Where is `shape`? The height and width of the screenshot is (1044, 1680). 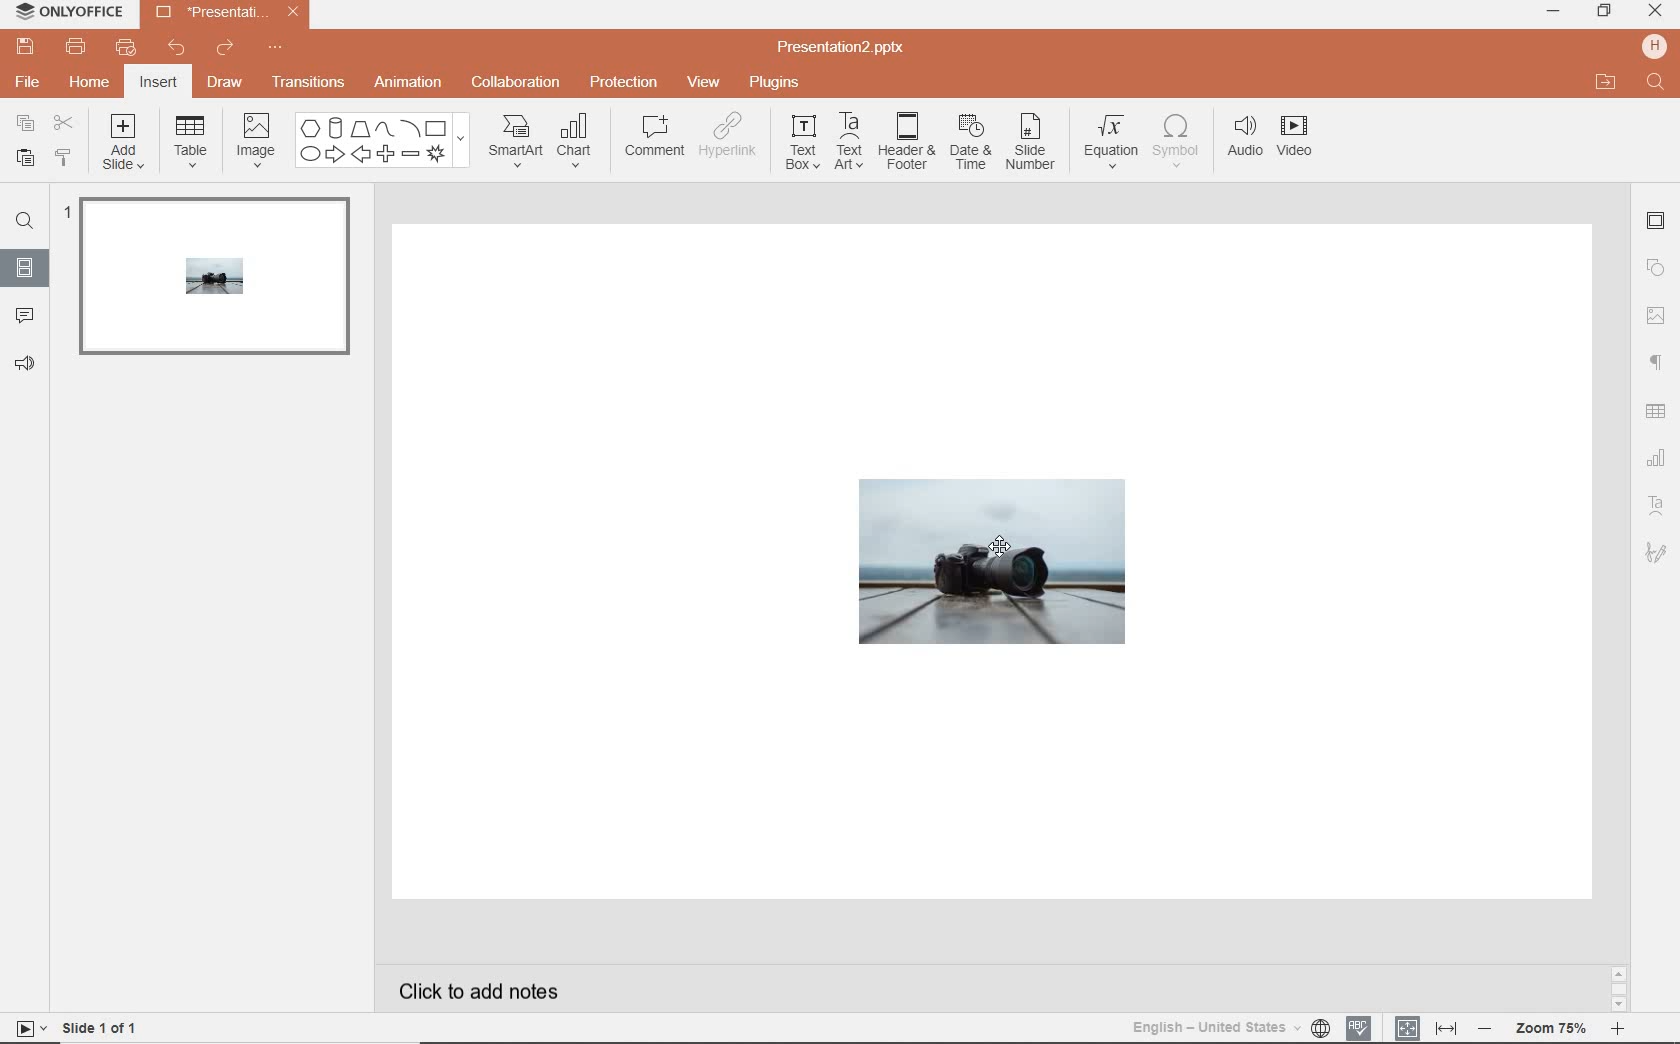 shape is located at coordinates (994, 562).